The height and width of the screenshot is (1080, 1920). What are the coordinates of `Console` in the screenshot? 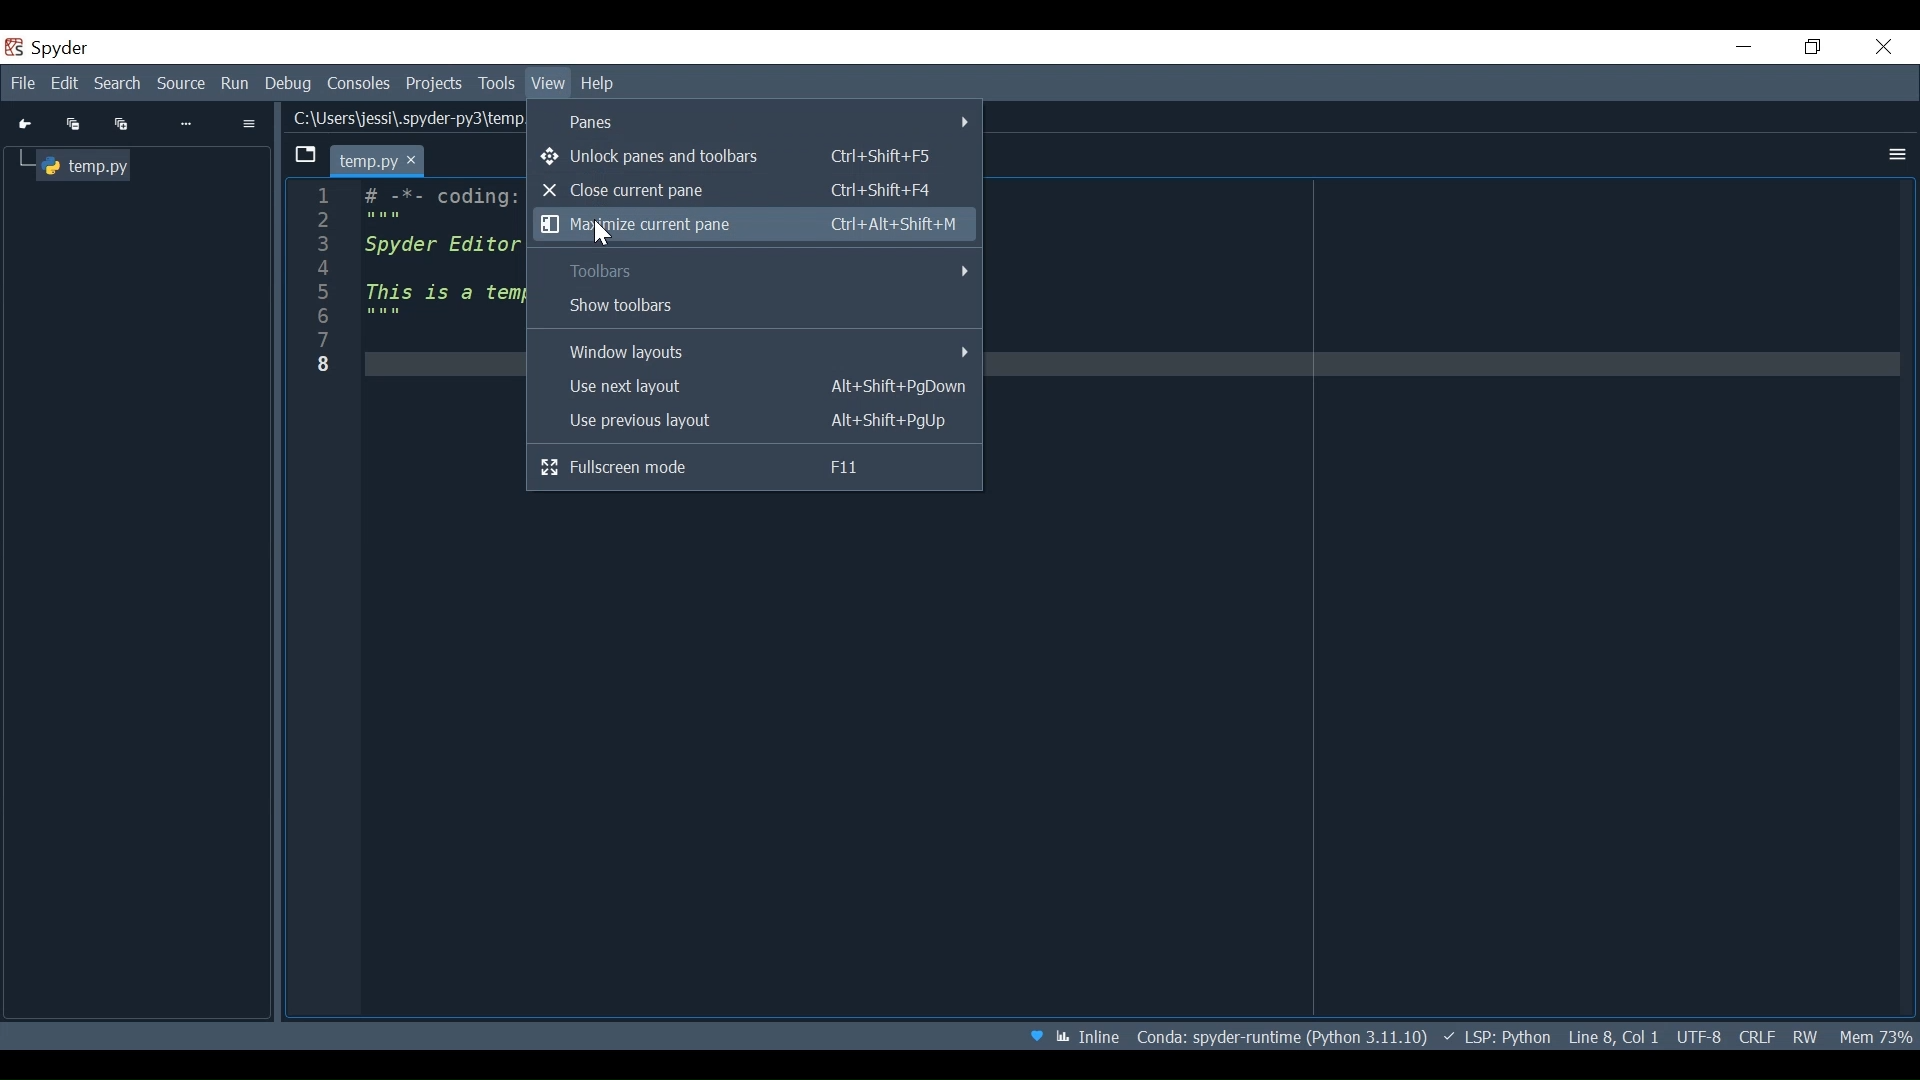 It's located at (361, 83).